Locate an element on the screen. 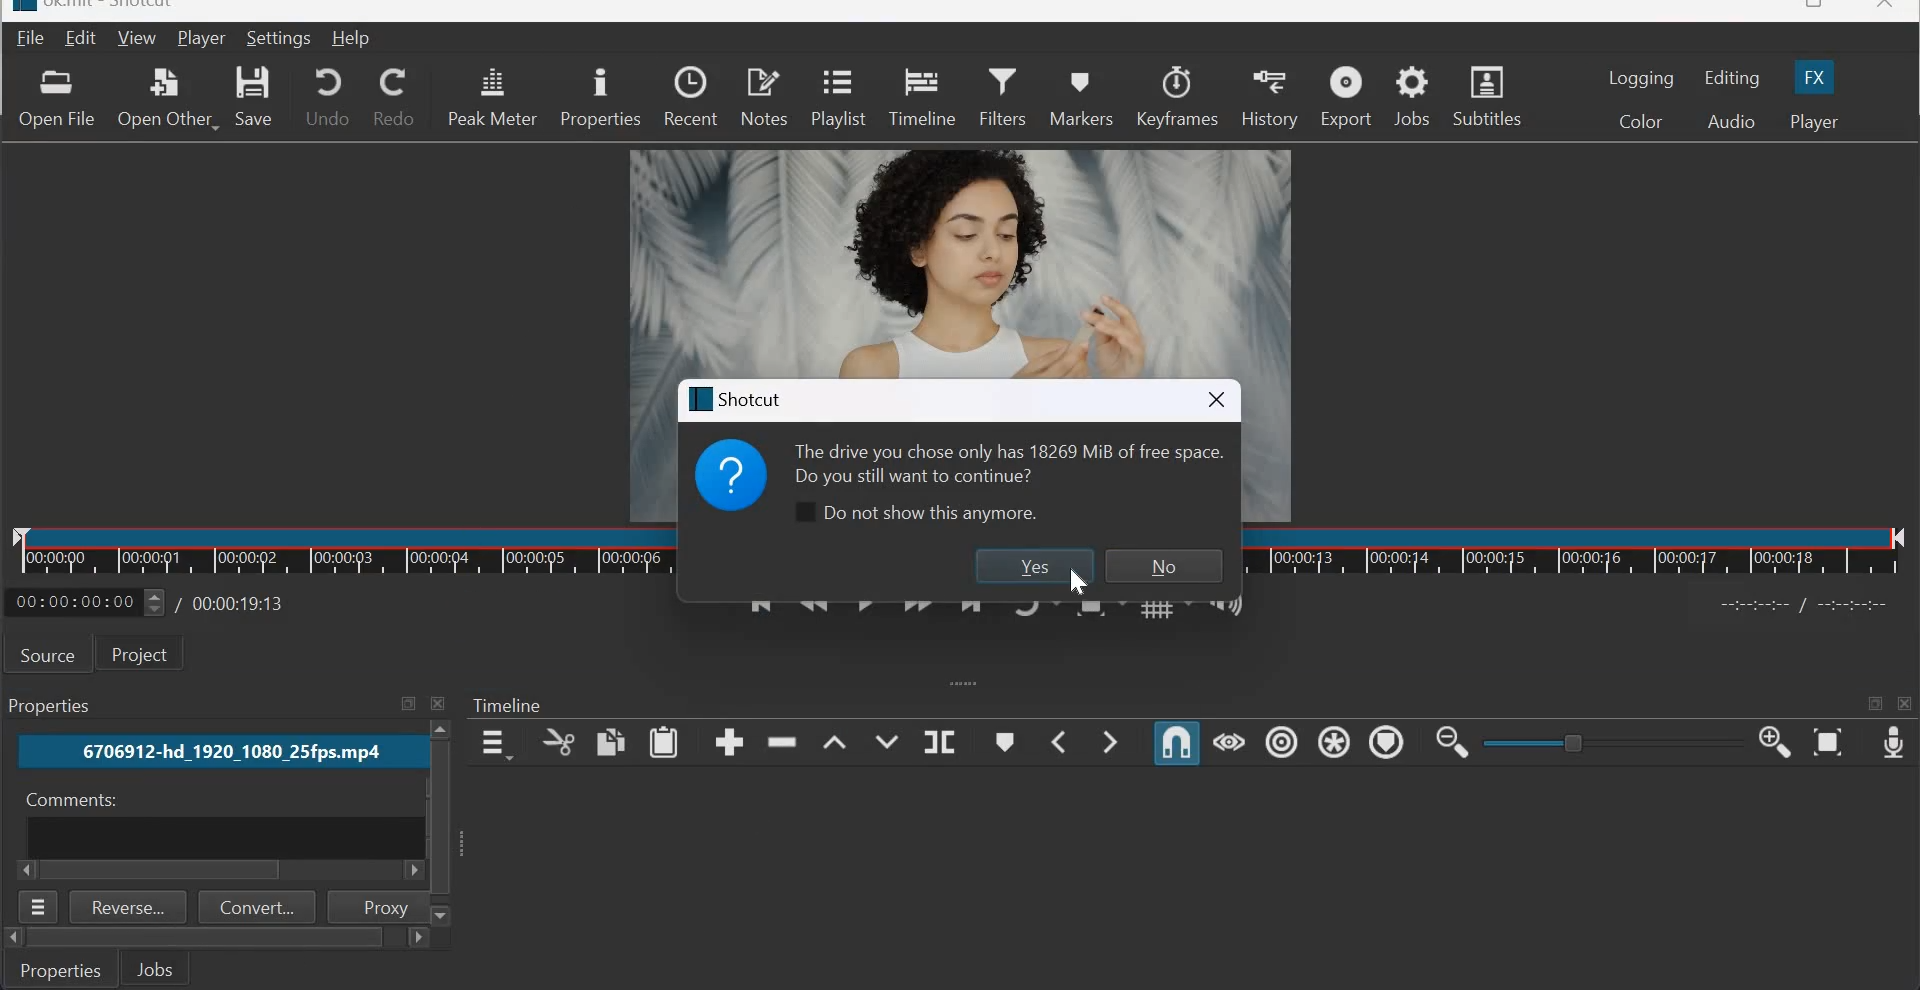 The image size is (1920, 990). History is located at coordinates (1269, 96).